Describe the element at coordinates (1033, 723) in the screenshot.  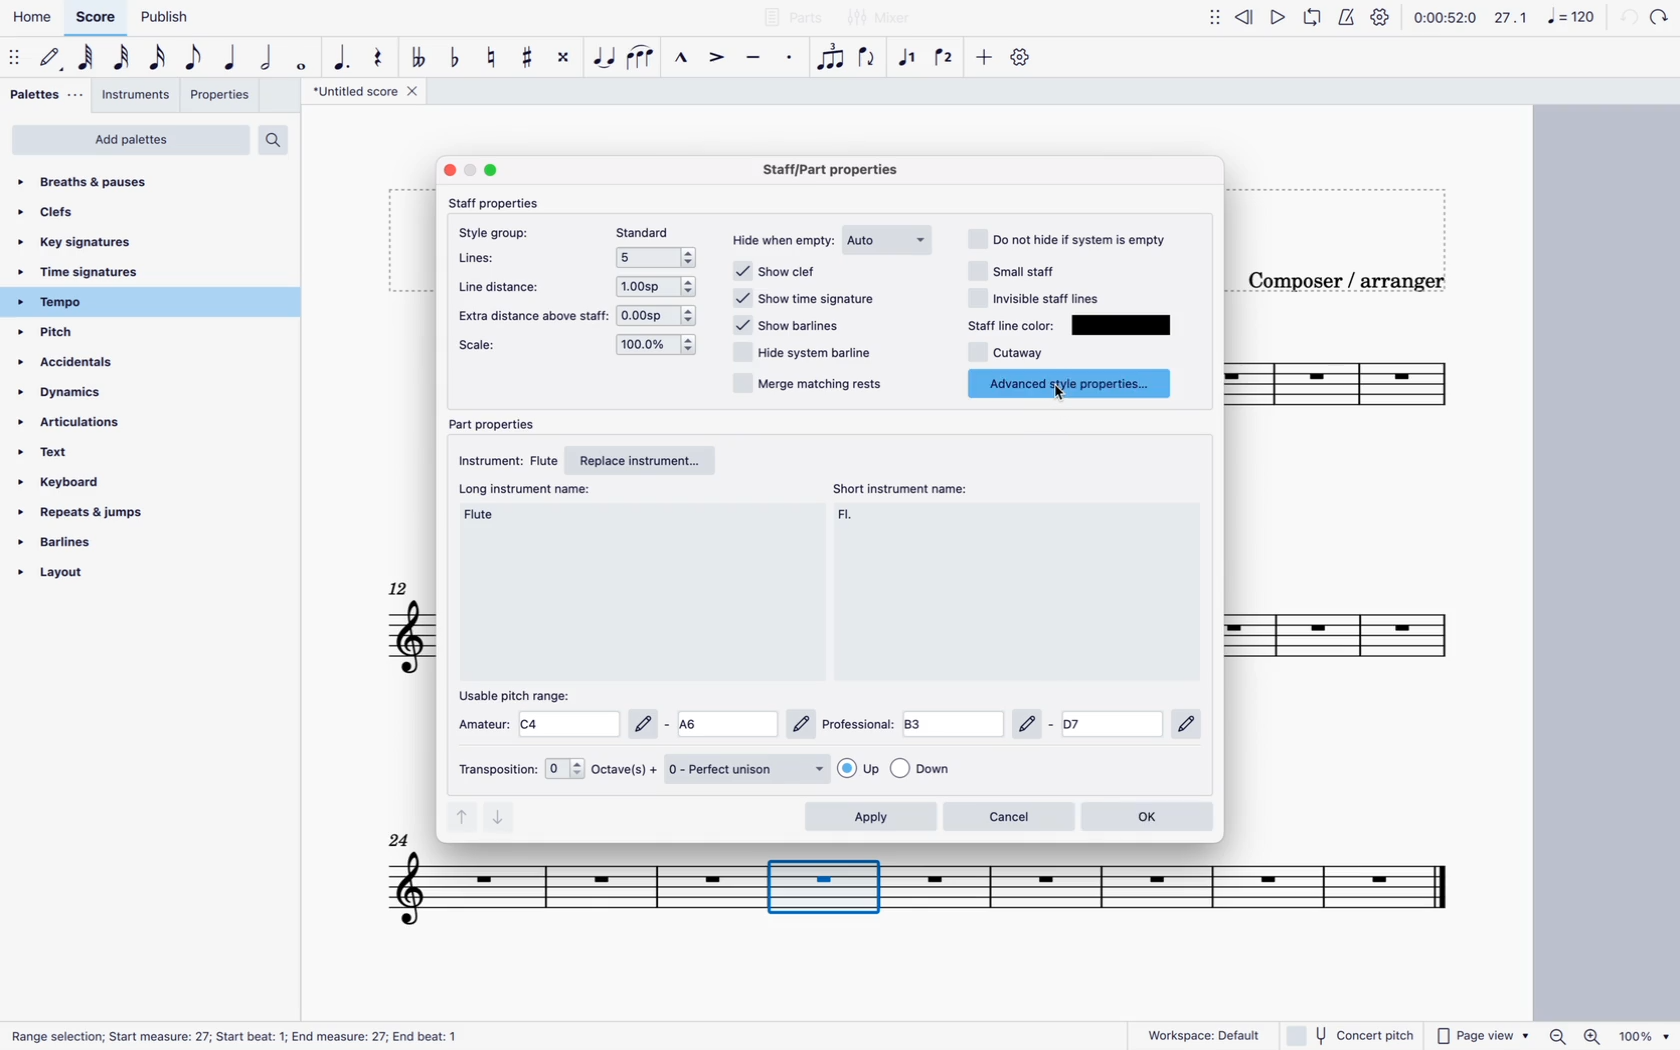
I see `` at that location.